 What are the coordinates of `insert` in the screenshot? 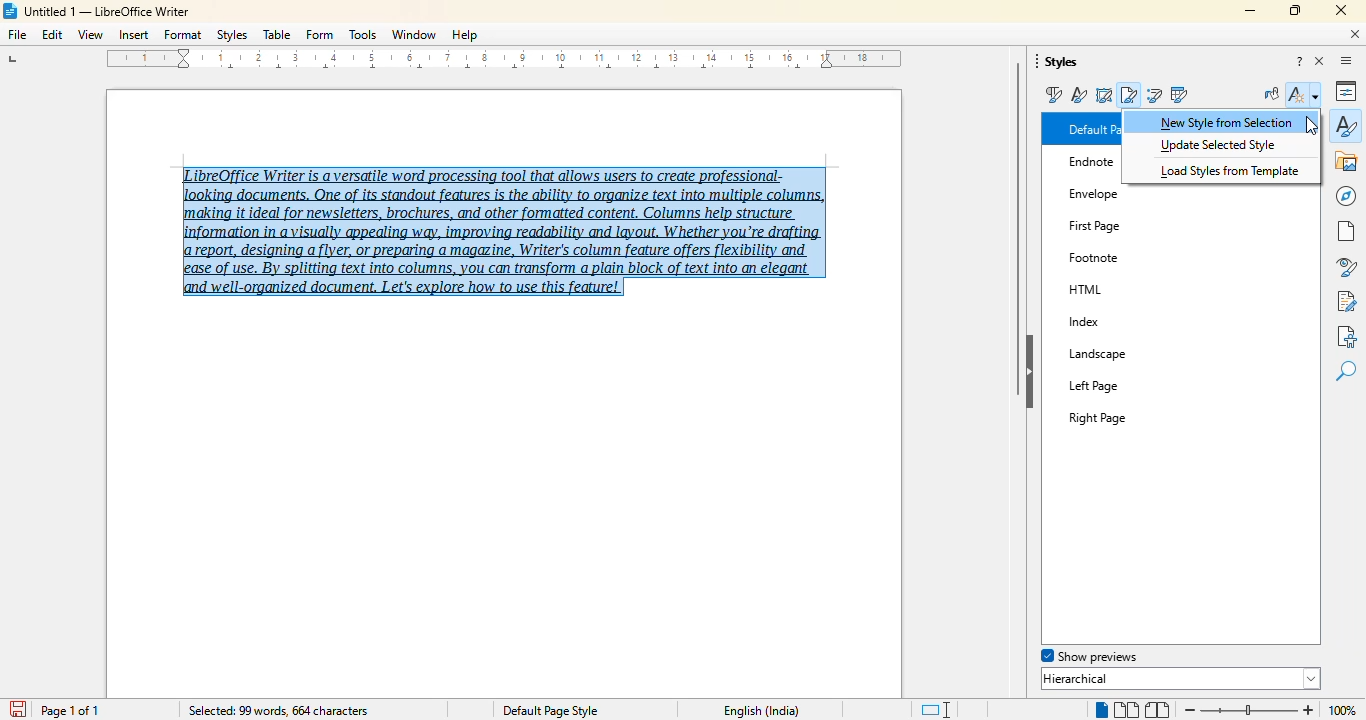 It's located at (133, 35).